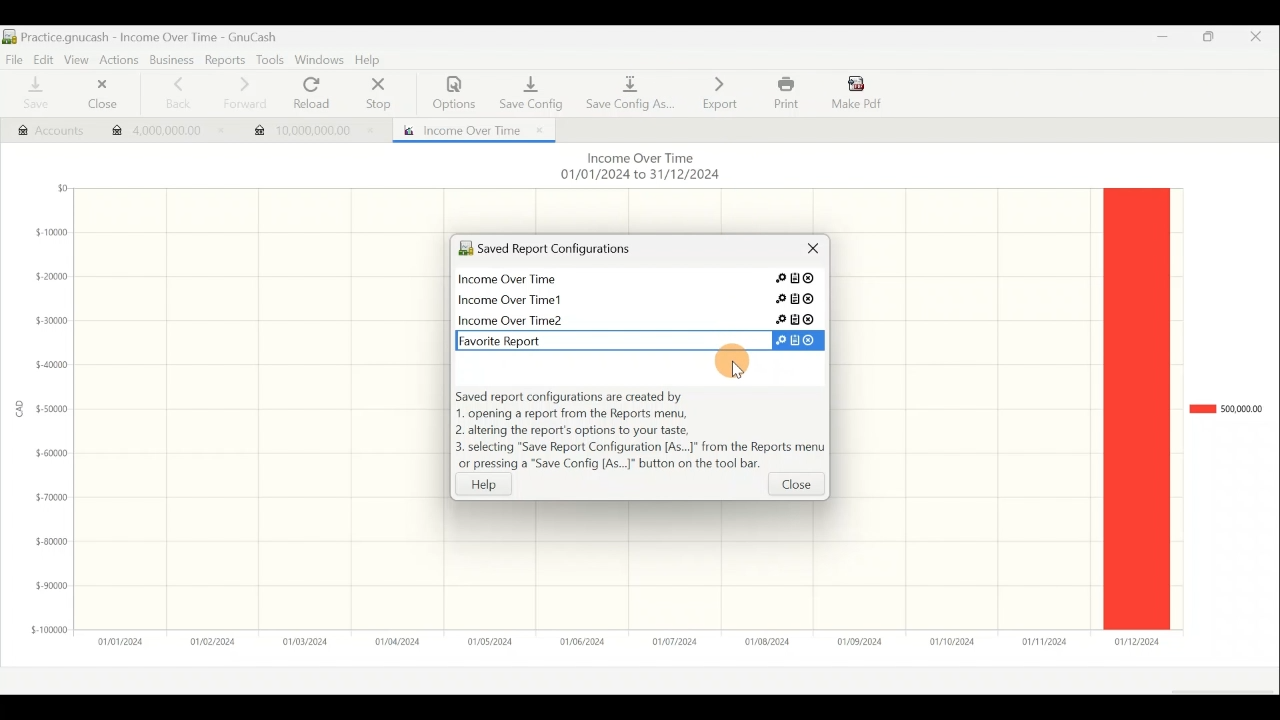 Image resolution: width=1280 pixels, height=720 pixels. What do you see at coordinates (46, 417) in the screenshot?
I see `y-axis (amount in CAD)` at bounding box center [46, 417].